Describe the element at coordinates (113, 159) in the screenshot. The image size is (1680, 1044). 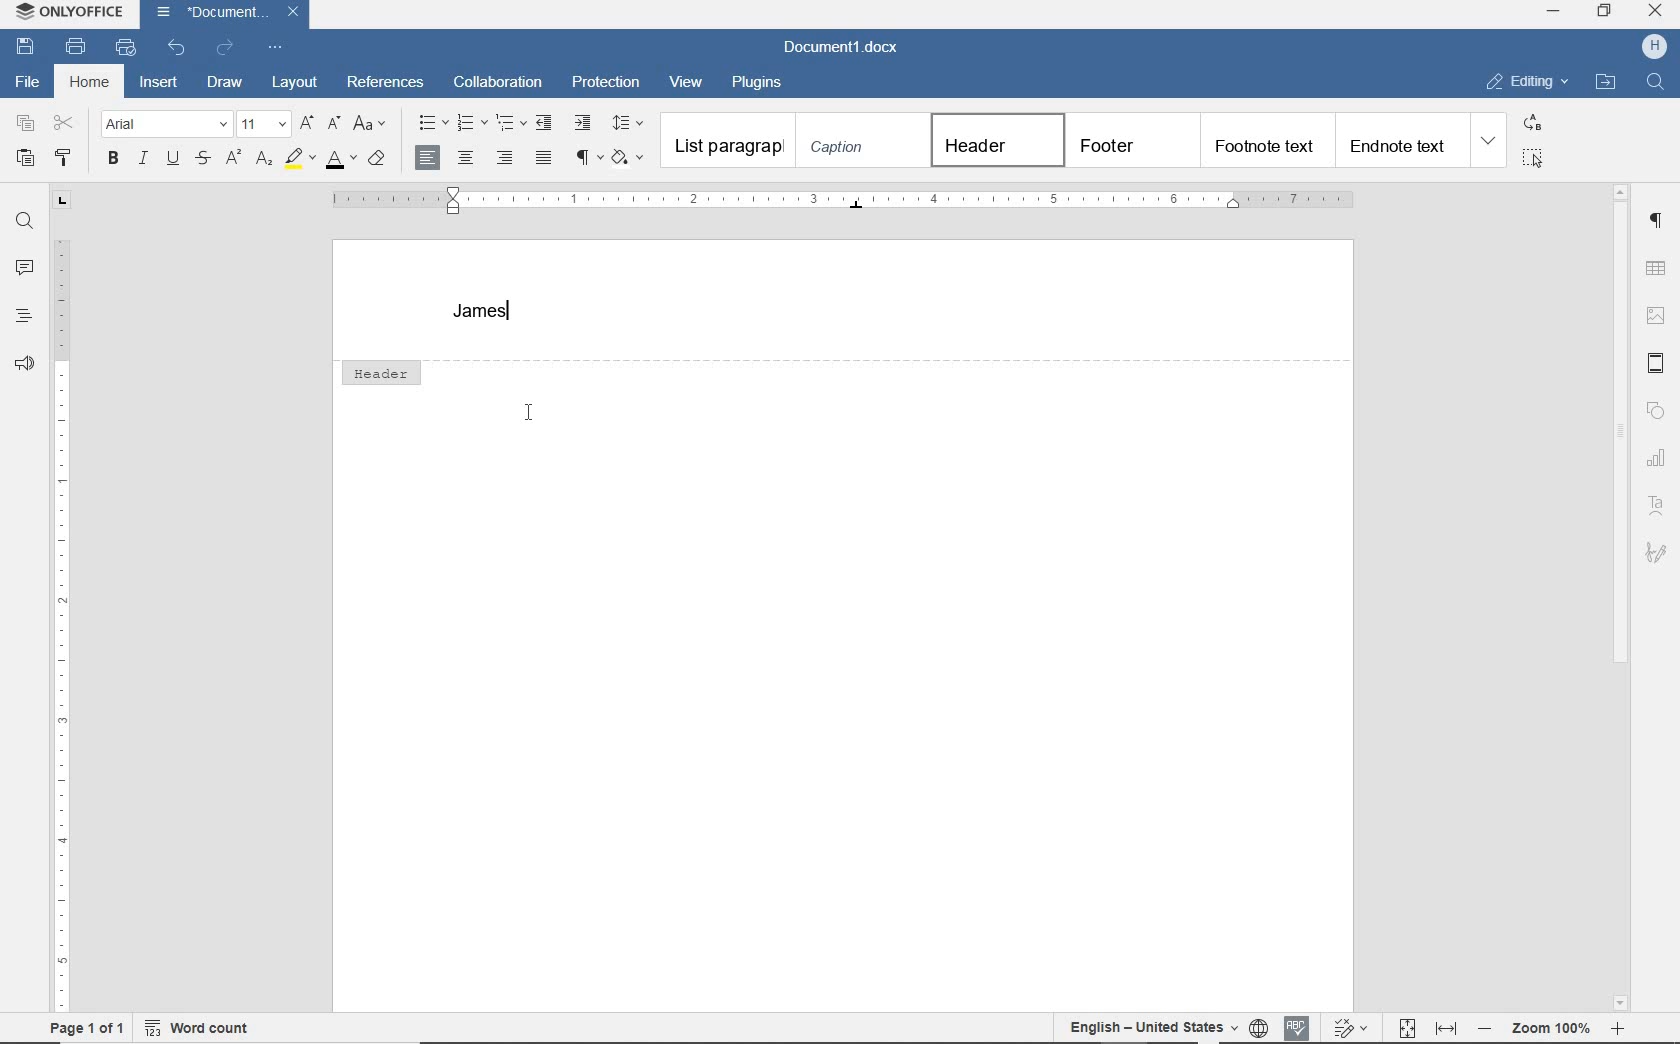
I see `bold` at that location.